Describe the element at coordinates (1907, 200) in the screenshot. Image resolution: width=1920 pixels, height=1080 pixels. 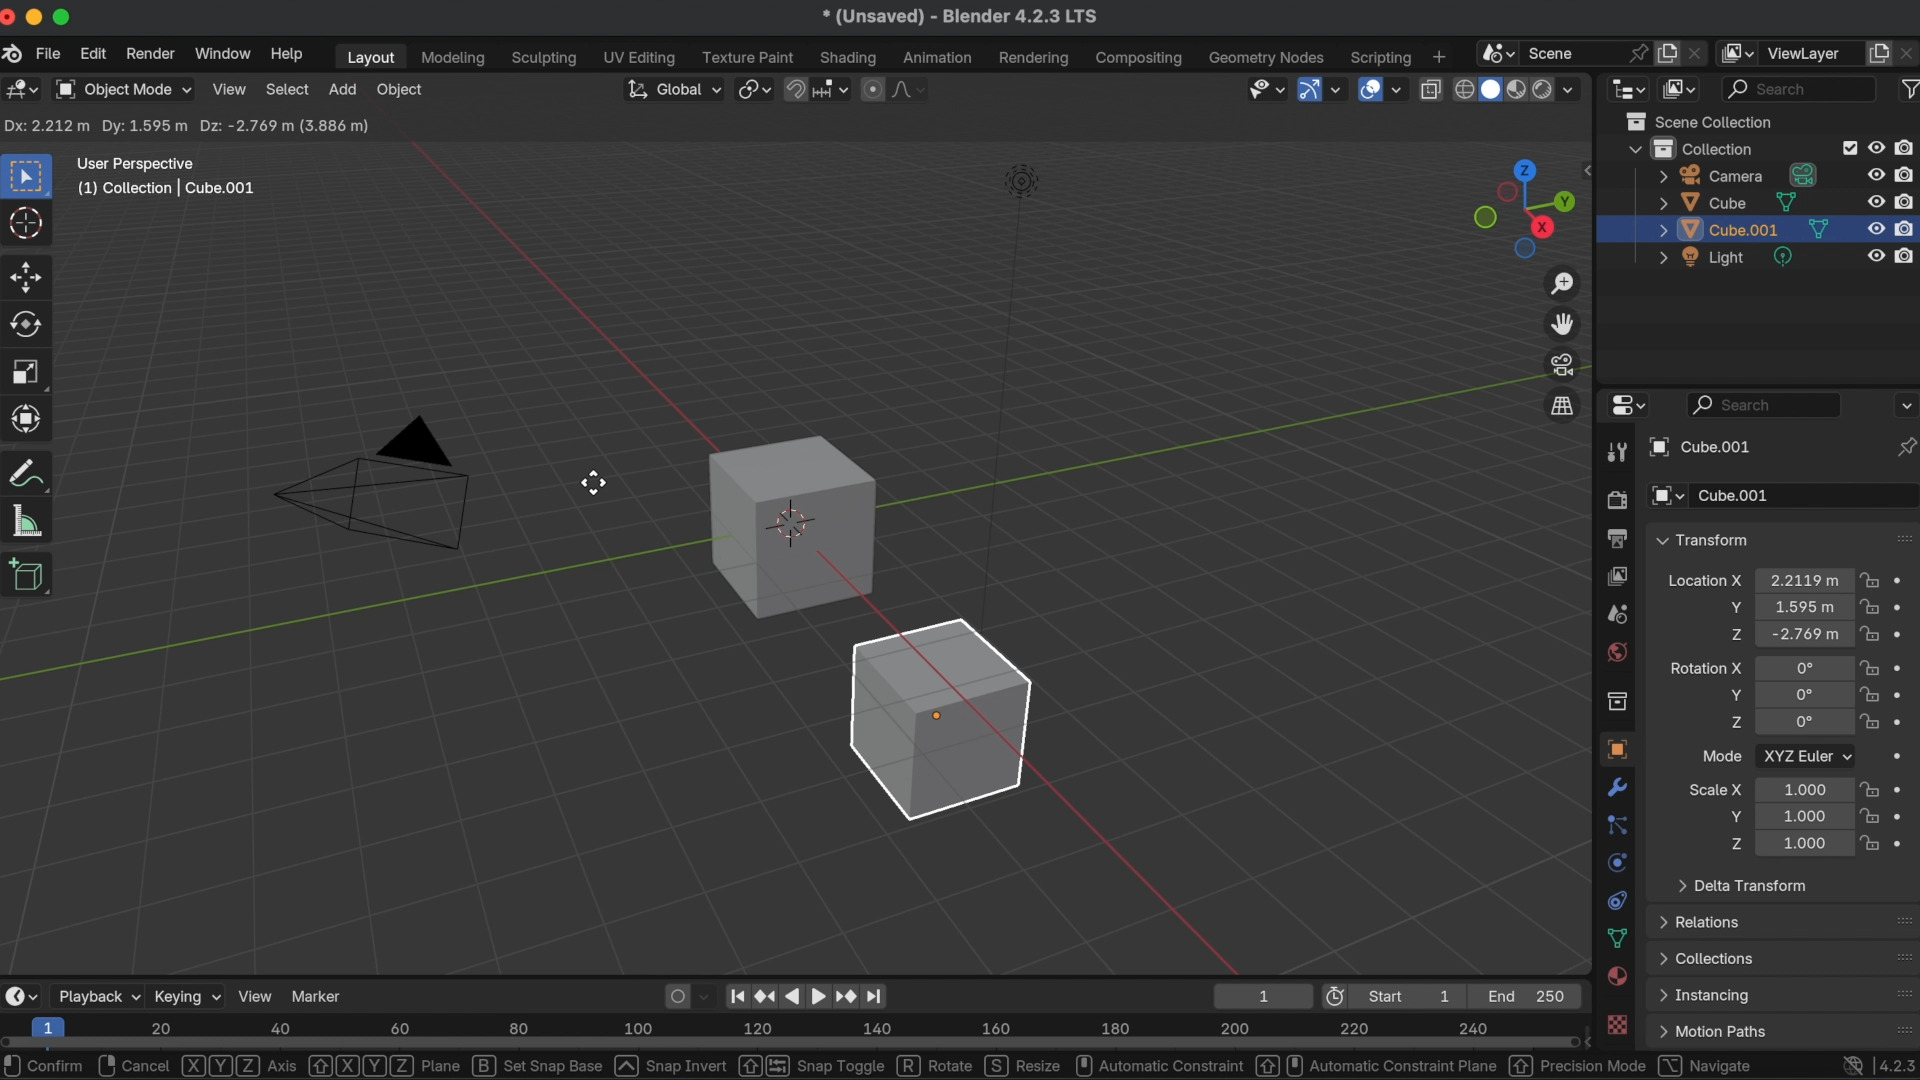
I see `disable in render` at that location.